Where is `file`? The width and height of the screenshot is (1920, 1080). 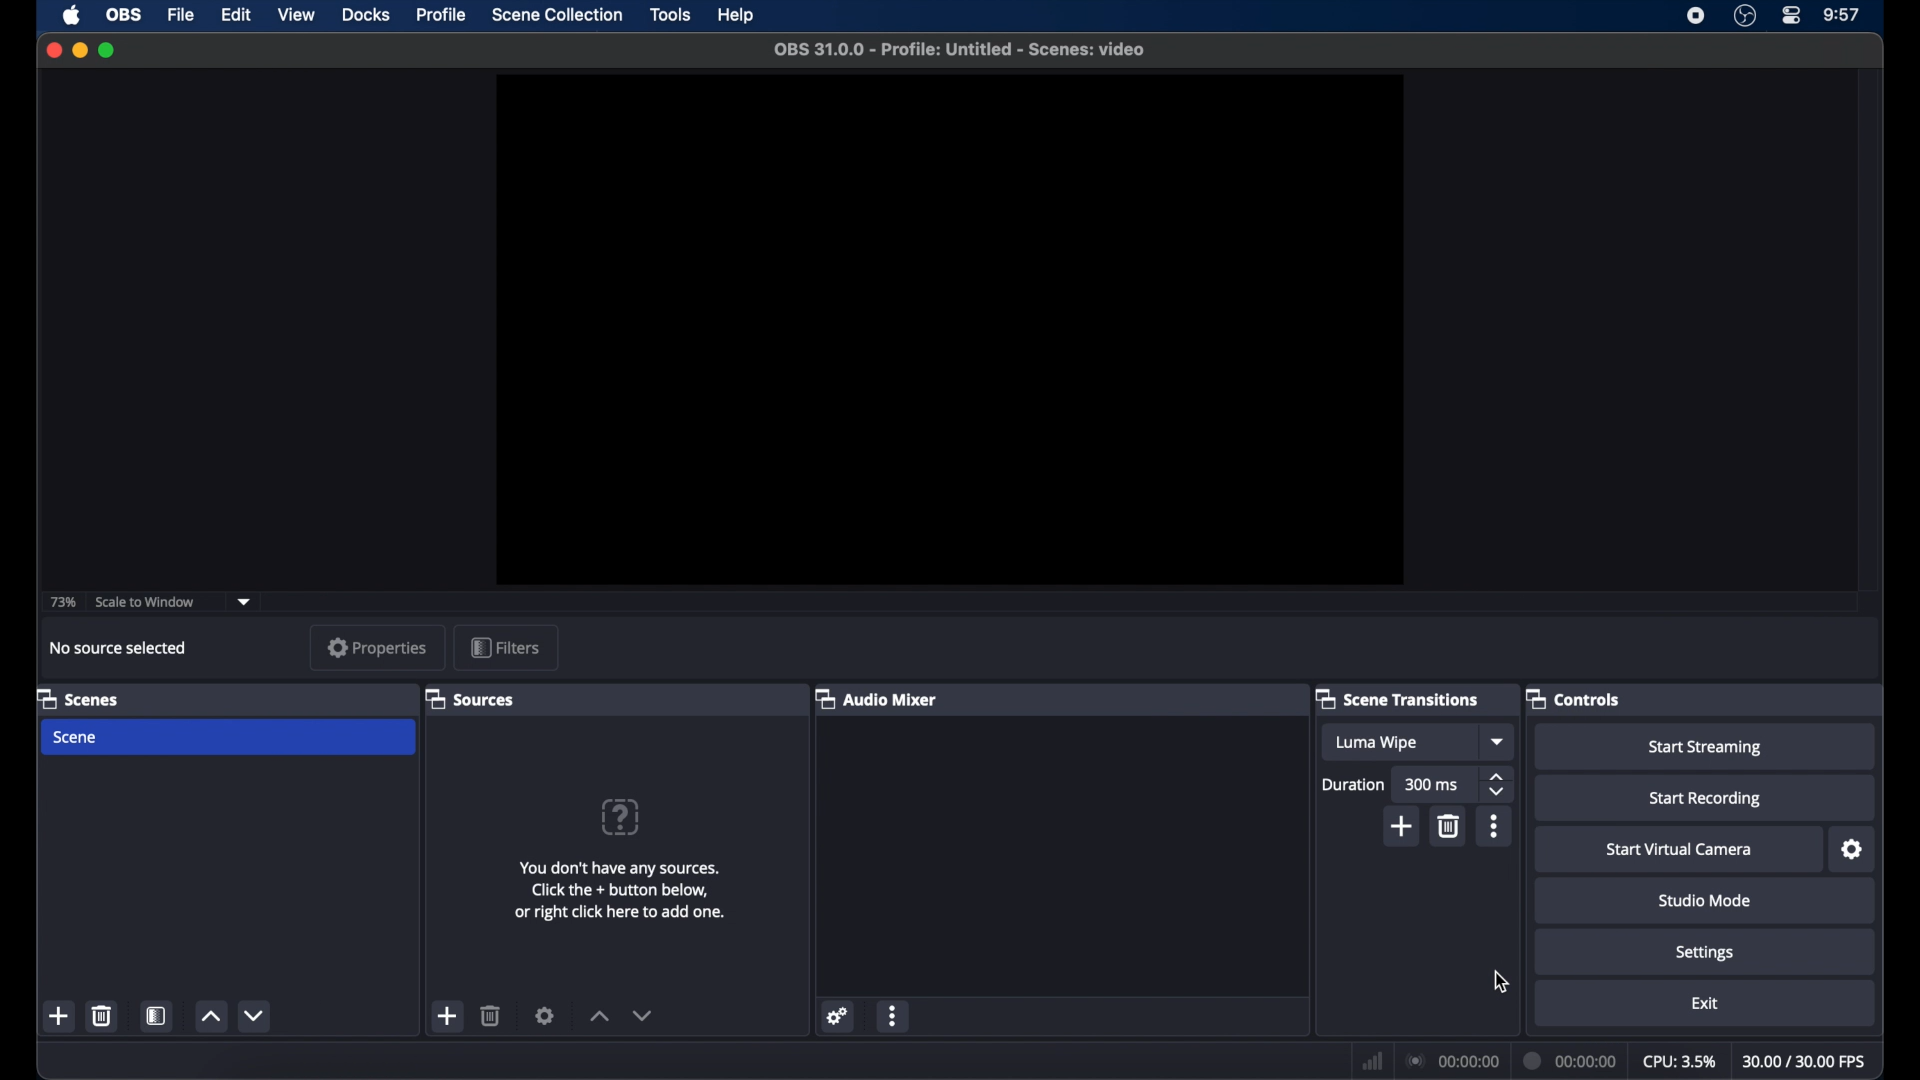 file is located at coordinates (182, 16).